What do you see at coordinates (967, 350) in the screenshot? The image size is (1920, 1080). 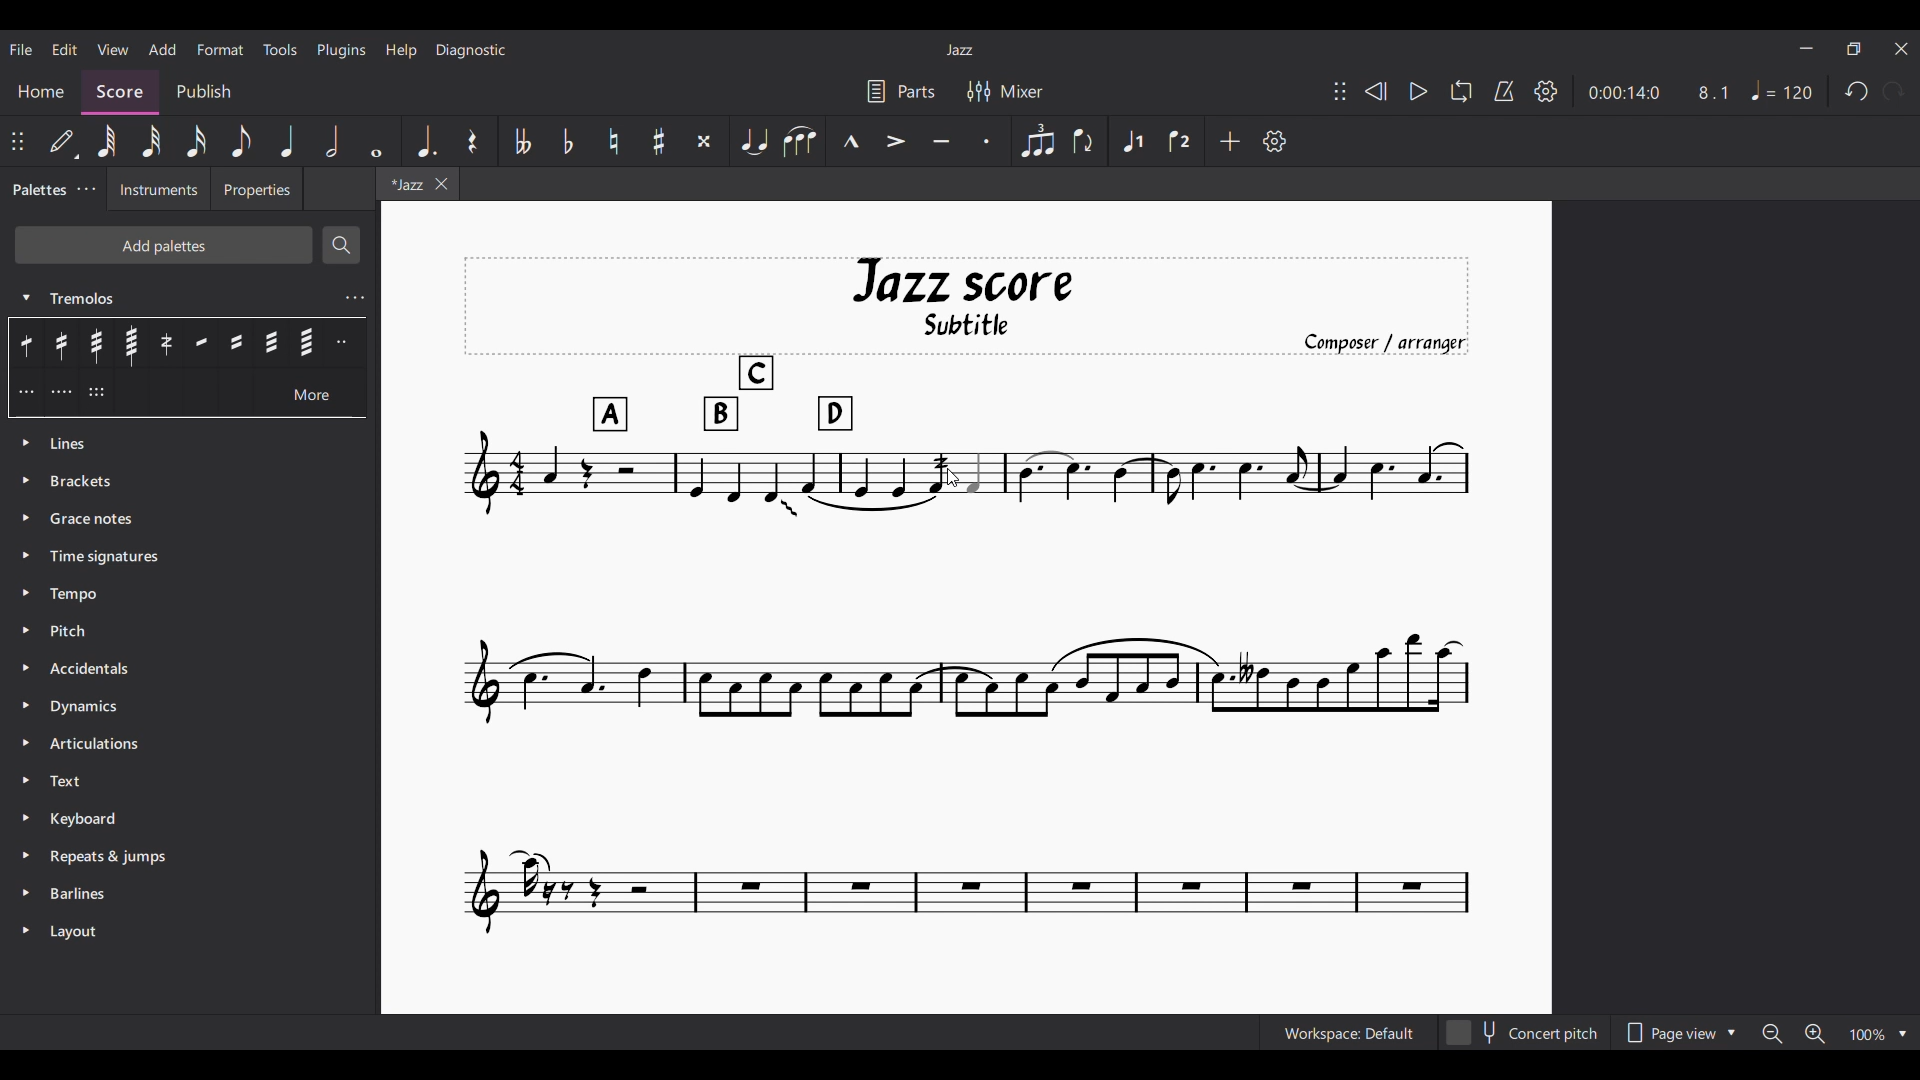 I see `Current score` at bounding box center [967, 350].